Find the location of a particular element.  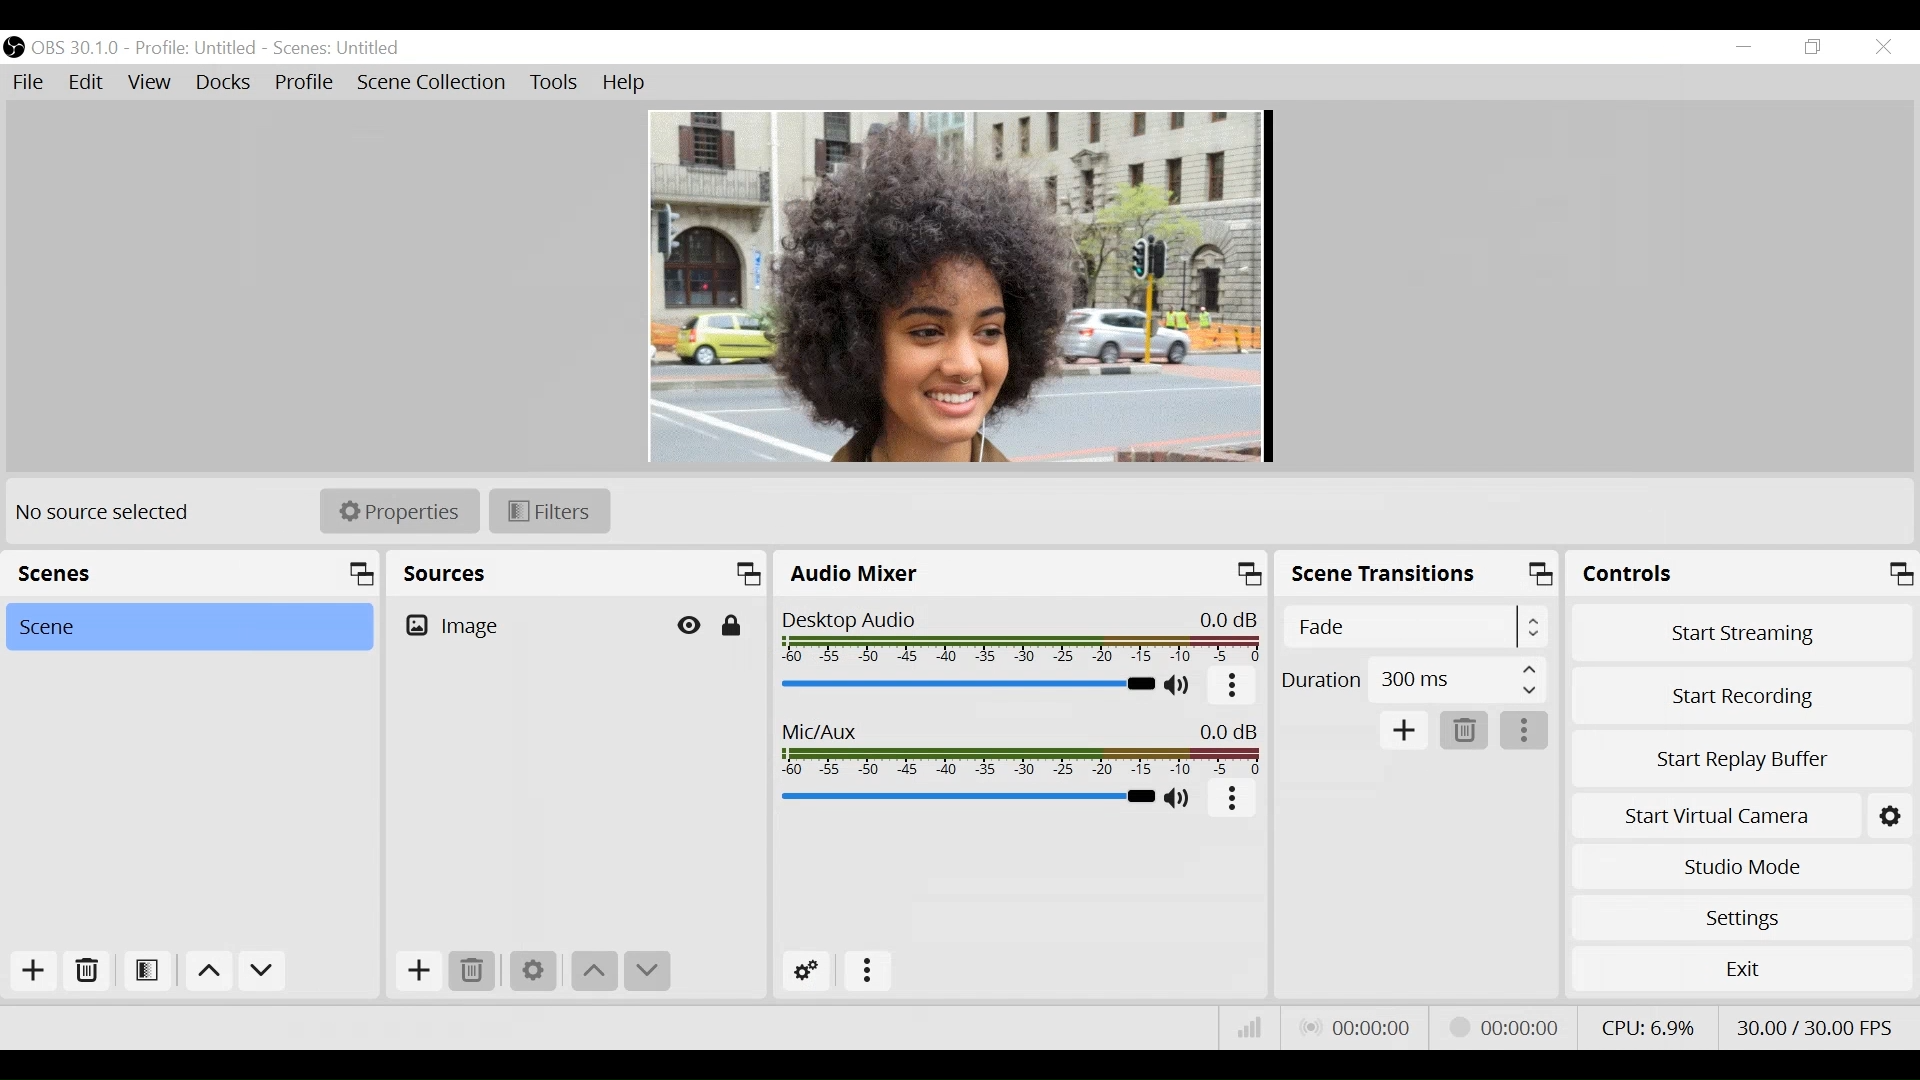

Streaming Status is located at coordinates (1501, 1026).